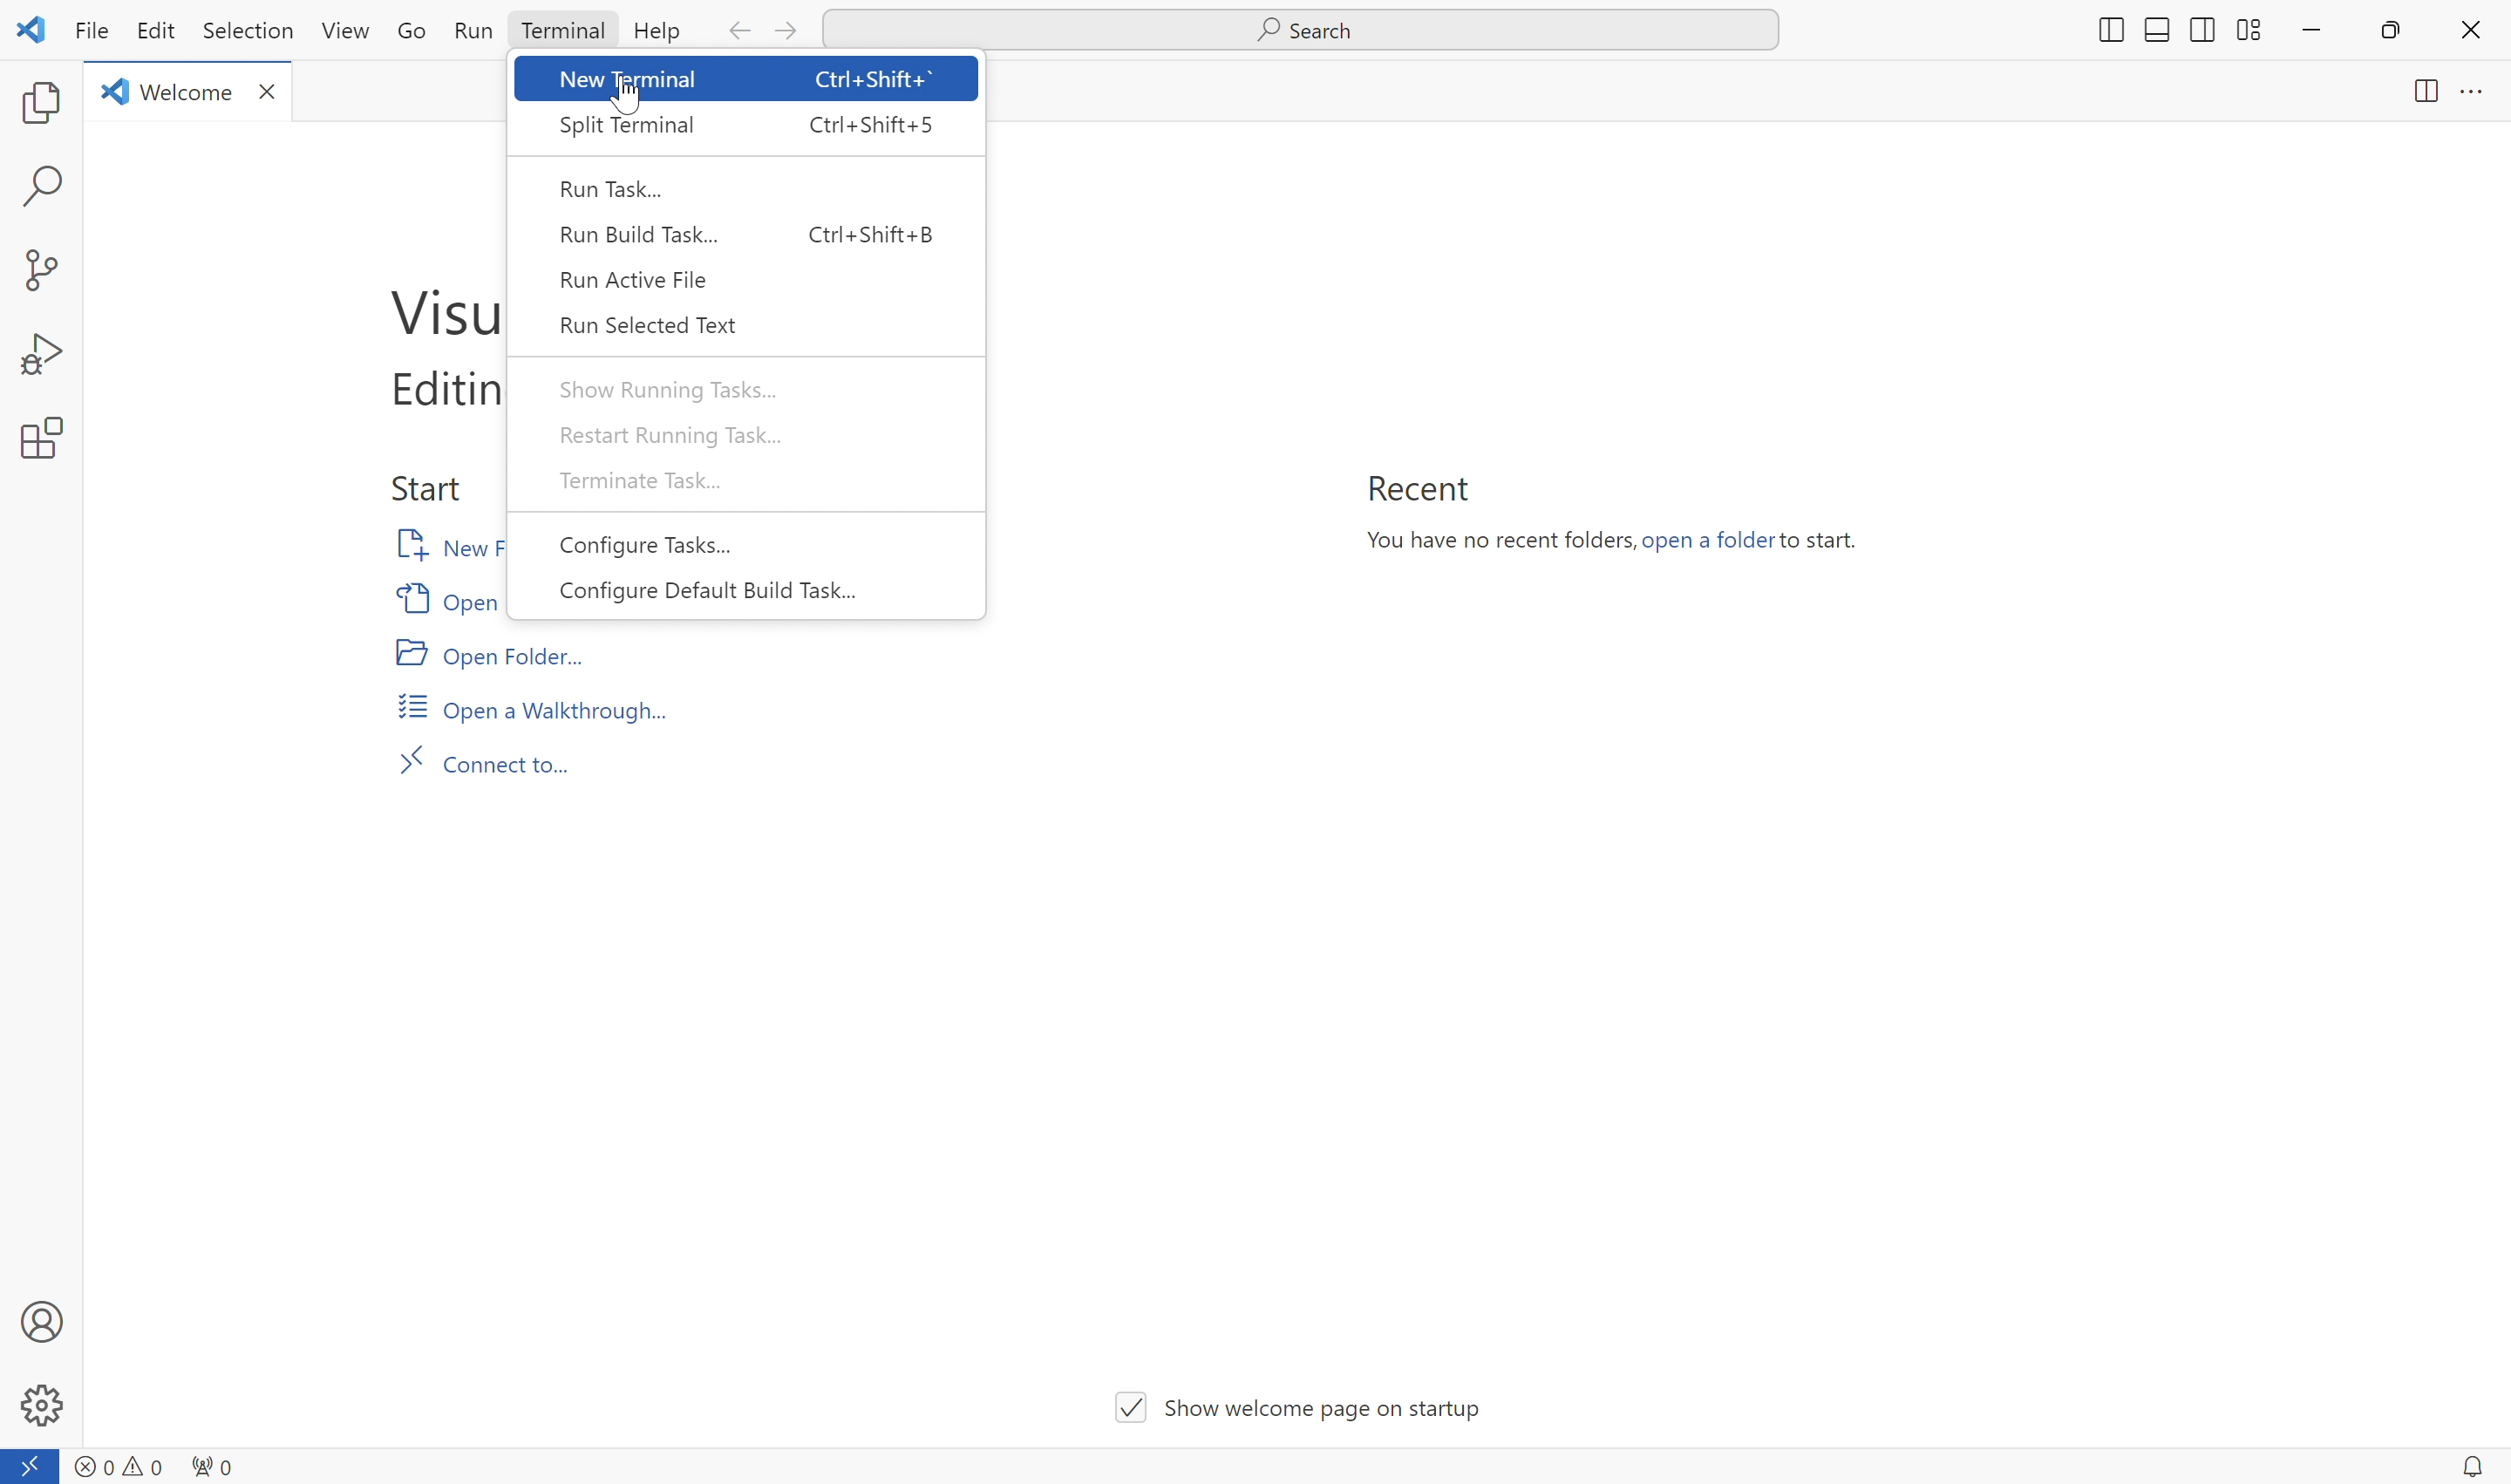 The width and height of the screenshot is (2511, 1484). I want to click on minimize, so click(2311, 31).